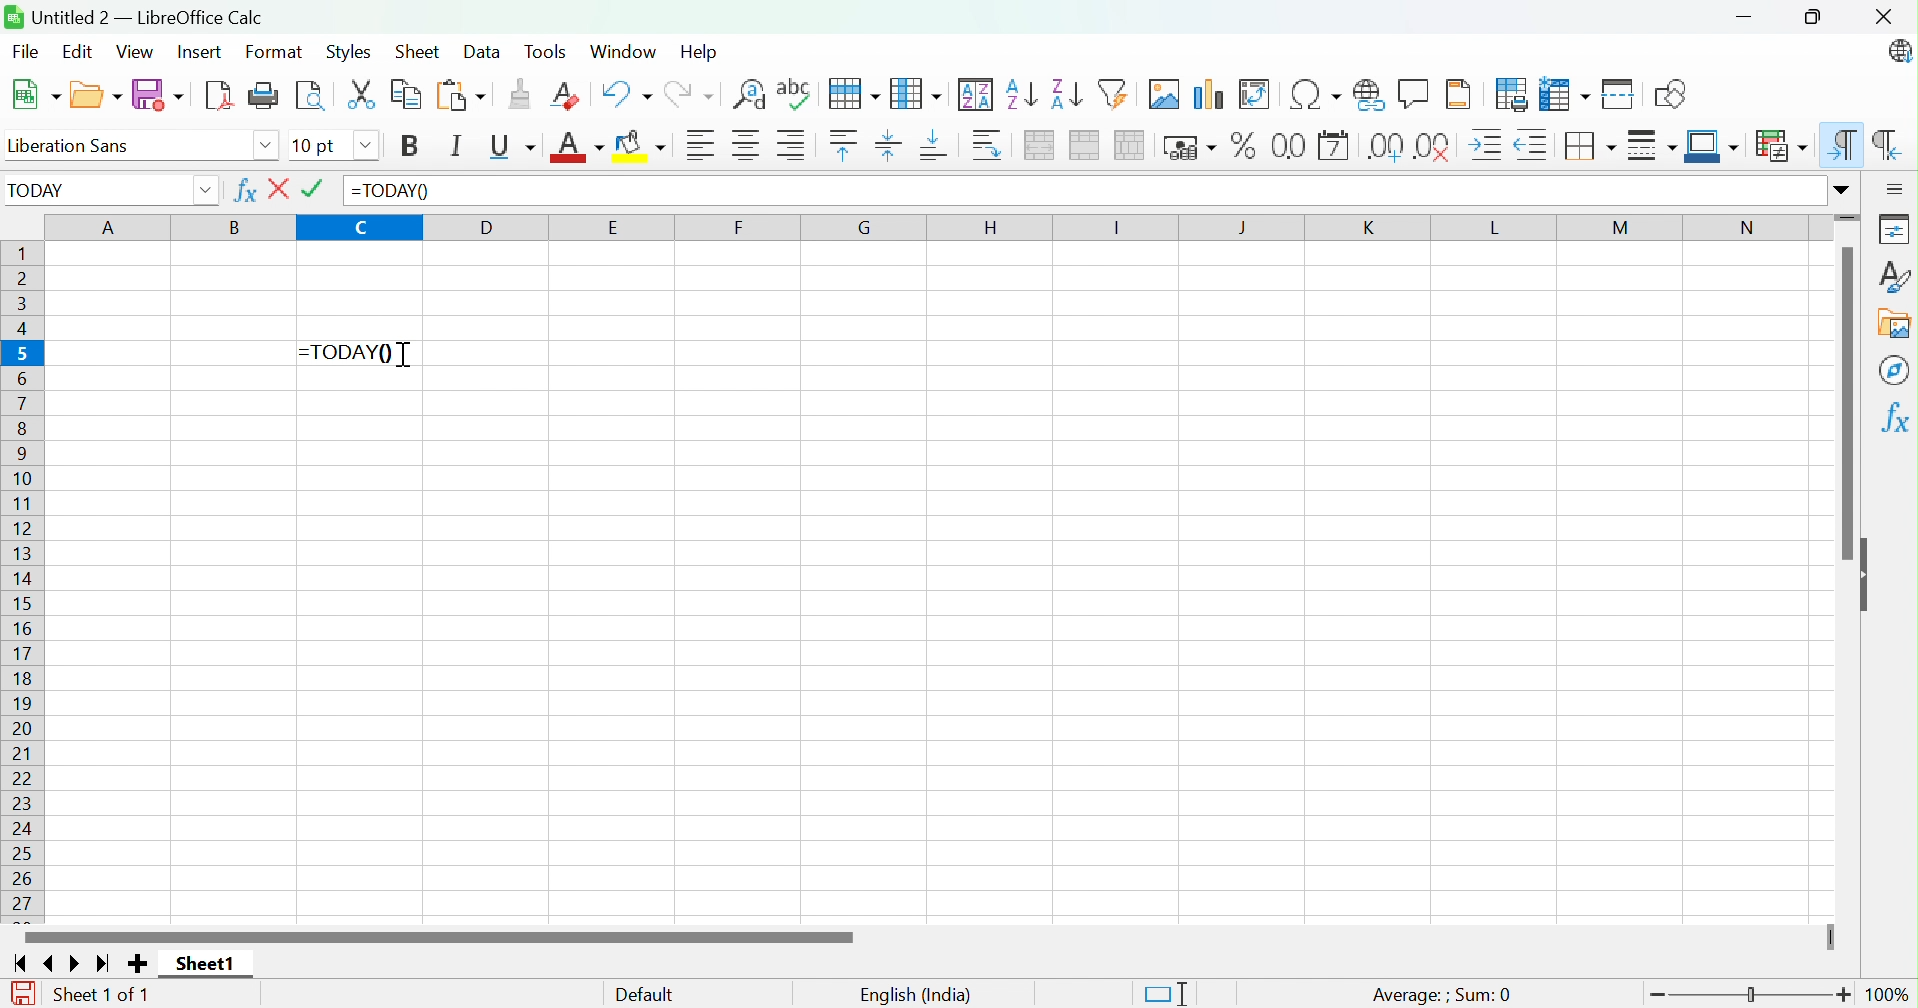  What do you see at coordinates (977, 95) in the screenshot?
I see `Sort` at bounding box center [977, 95].